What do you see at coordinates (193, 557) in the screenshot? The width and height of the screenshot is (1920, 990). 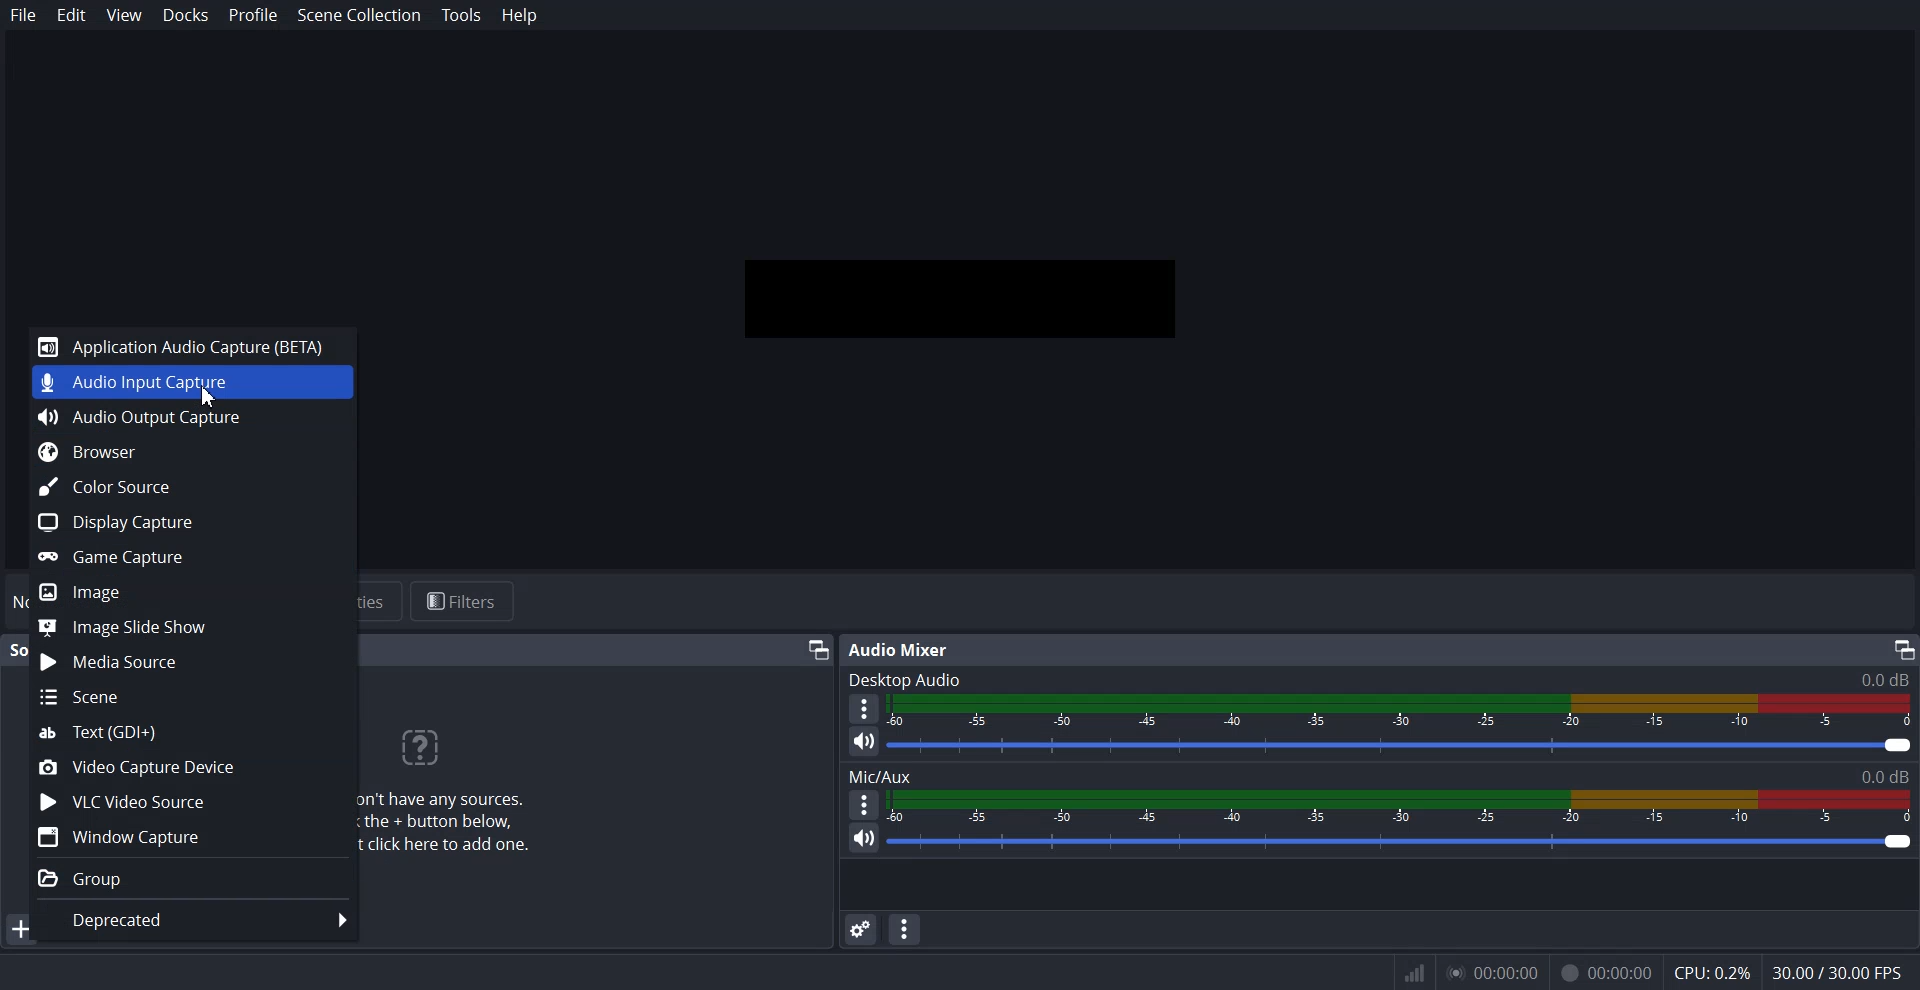 I see `Game Capture` at bounding box center [193, 557].